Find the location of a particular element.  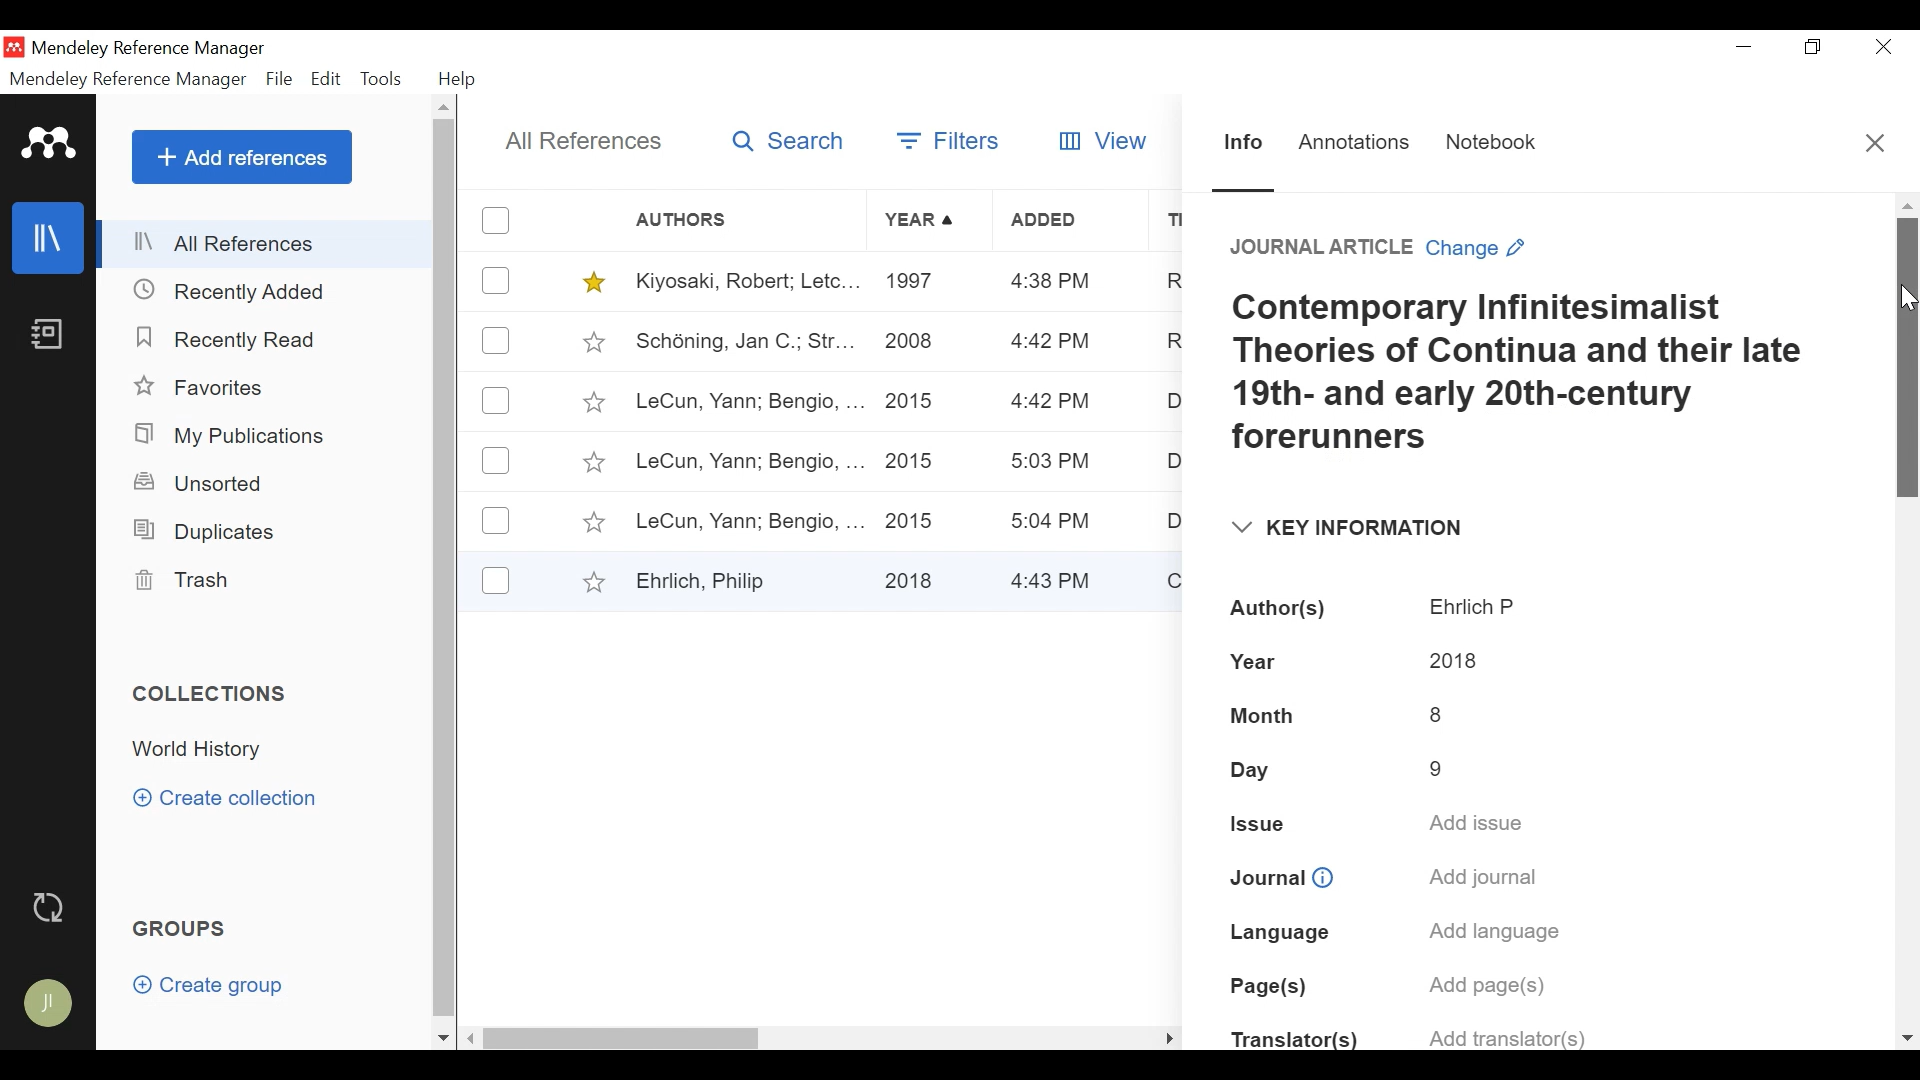

information is located at coordinates (1328, 874).